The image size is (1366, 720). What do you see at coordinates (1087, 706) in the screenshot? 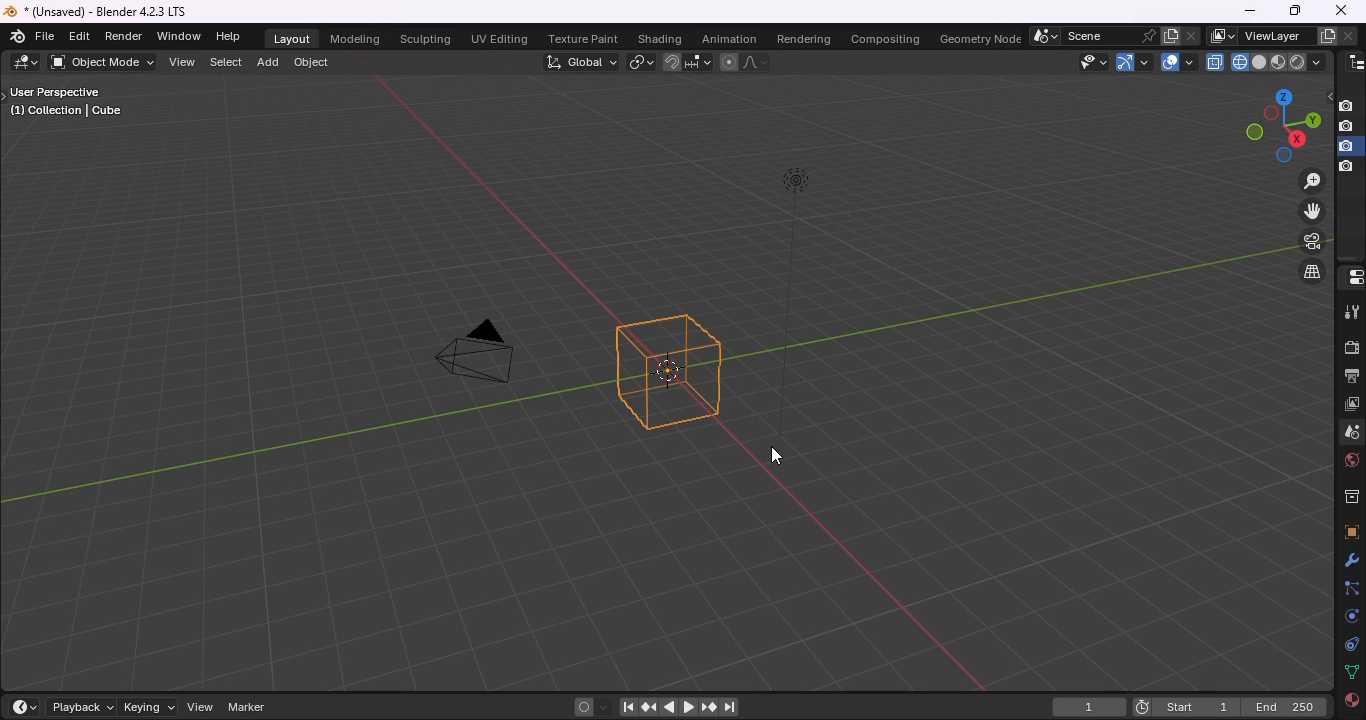
I see `1` at bounding box center [1087, 706].